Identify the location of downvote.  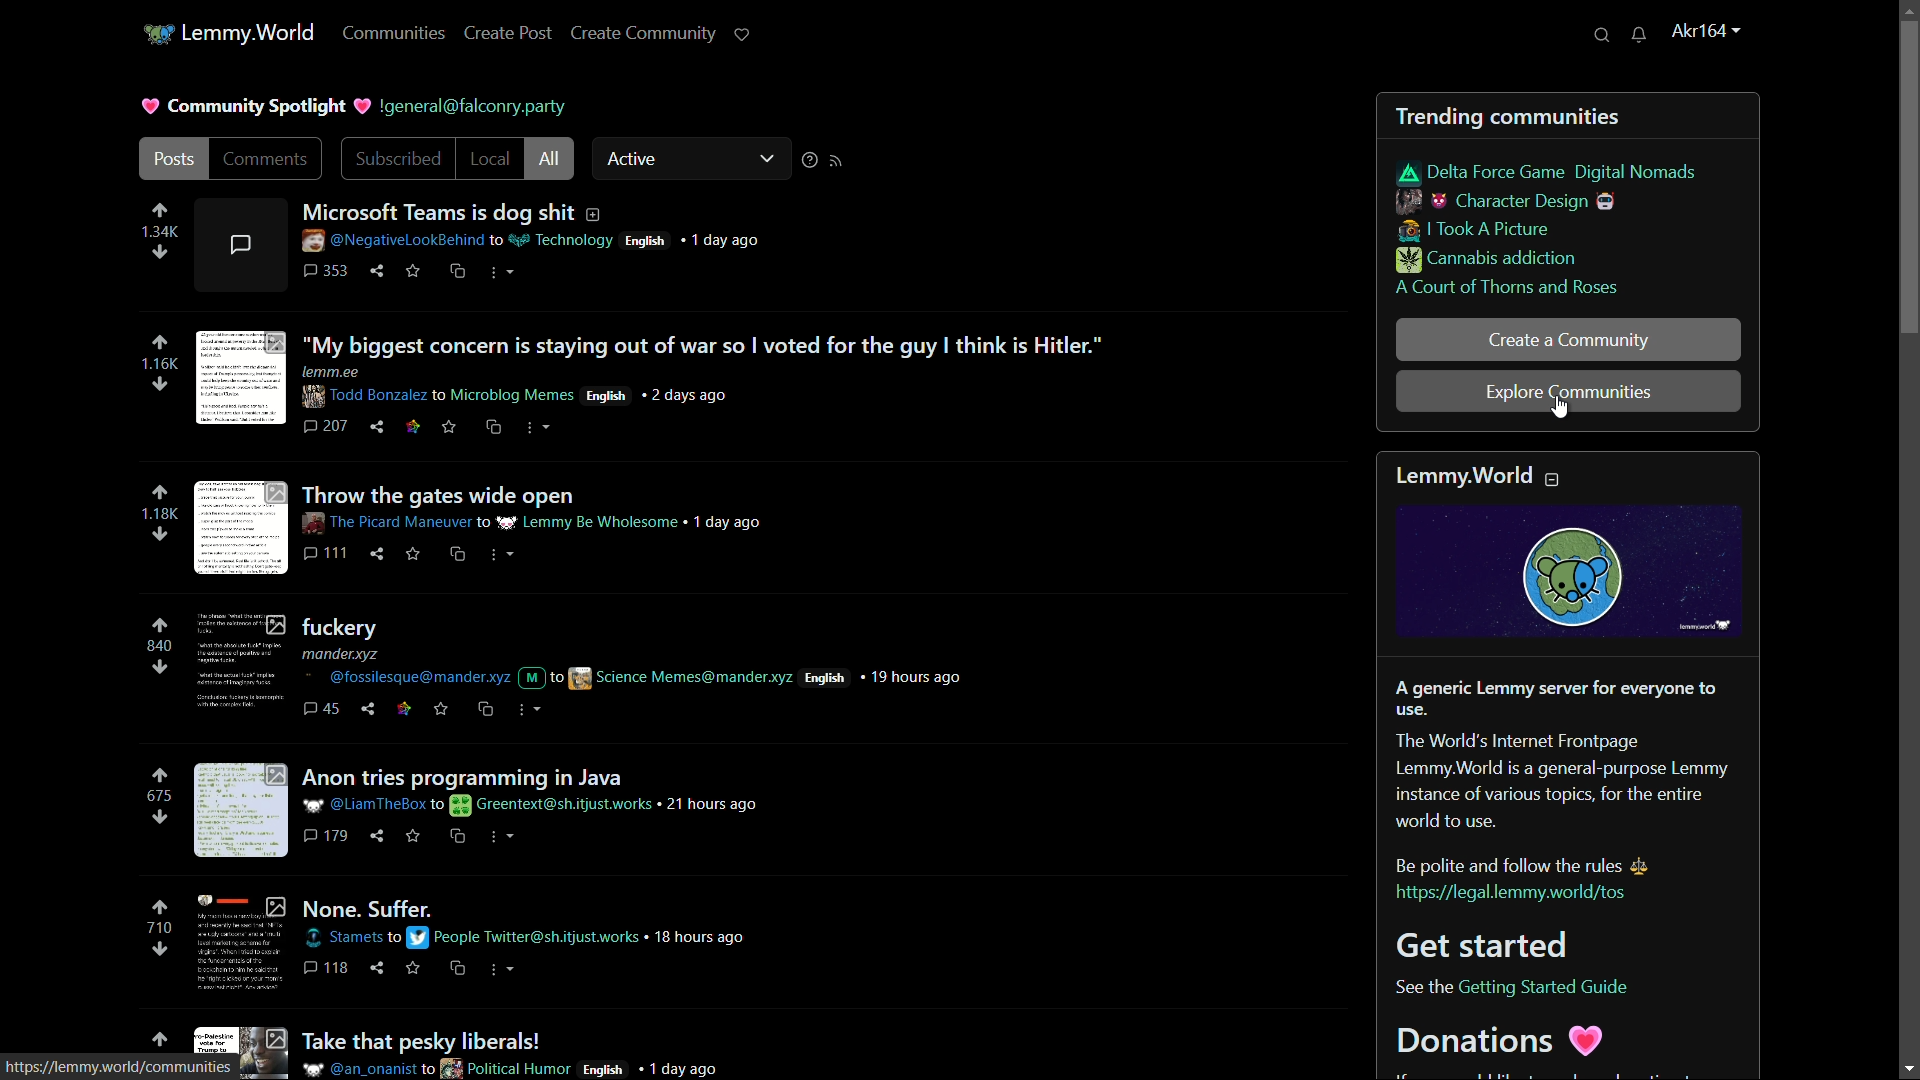
(160, 252).